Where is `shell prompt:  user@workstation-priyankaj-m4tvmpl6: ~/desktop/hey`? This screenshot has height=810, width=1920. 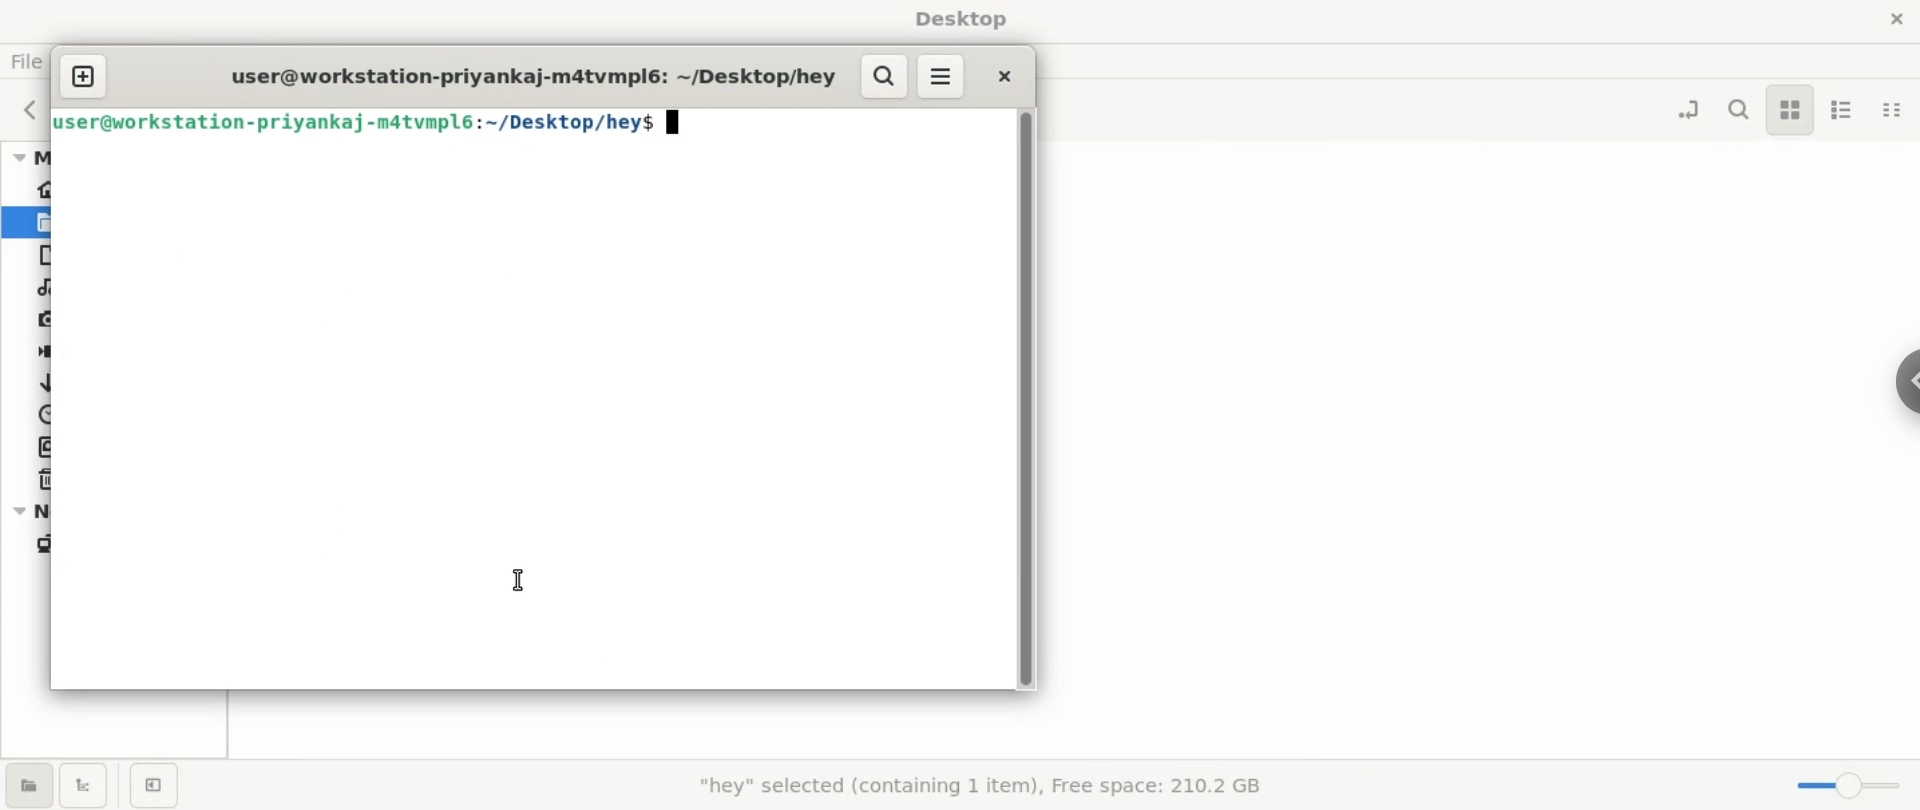
shell prompt:  user@workstation-priyankaj-m4tvmpl6: ~/desktop/hey is located at coordinates (373, 127).